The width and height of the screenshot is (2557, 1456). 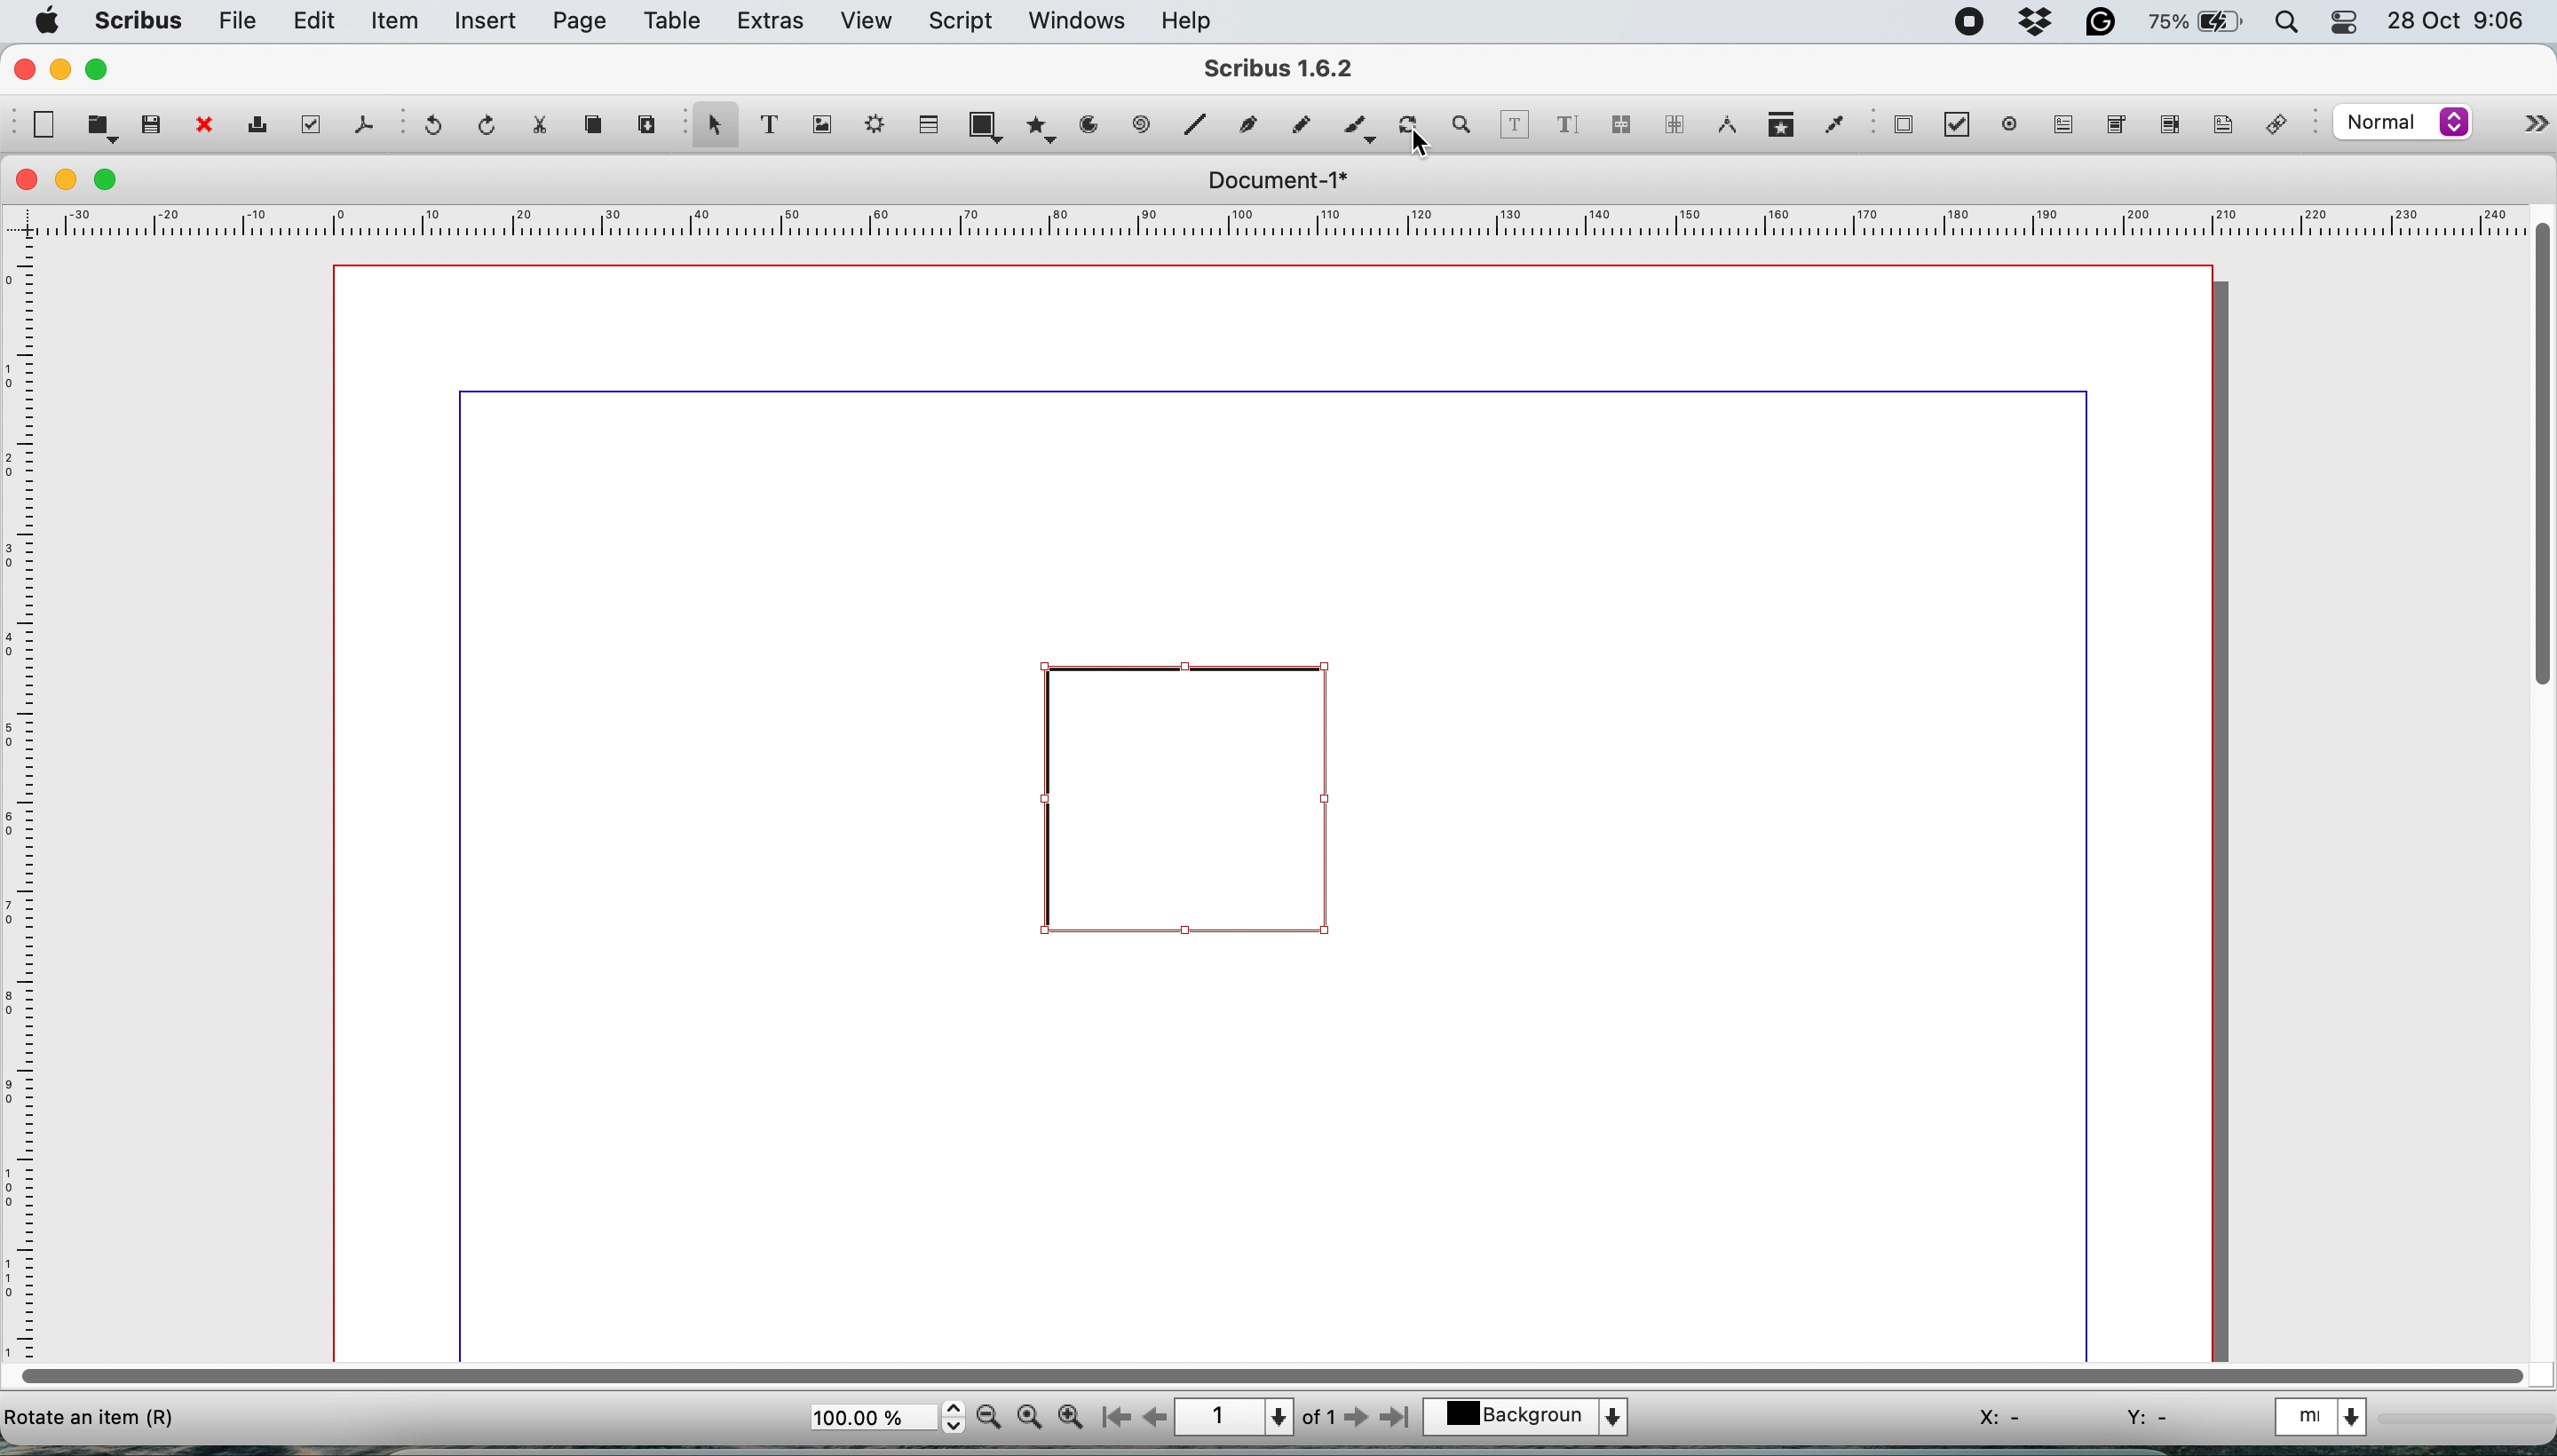 I want to click on go to first page, so click(x=1113, y=1418).